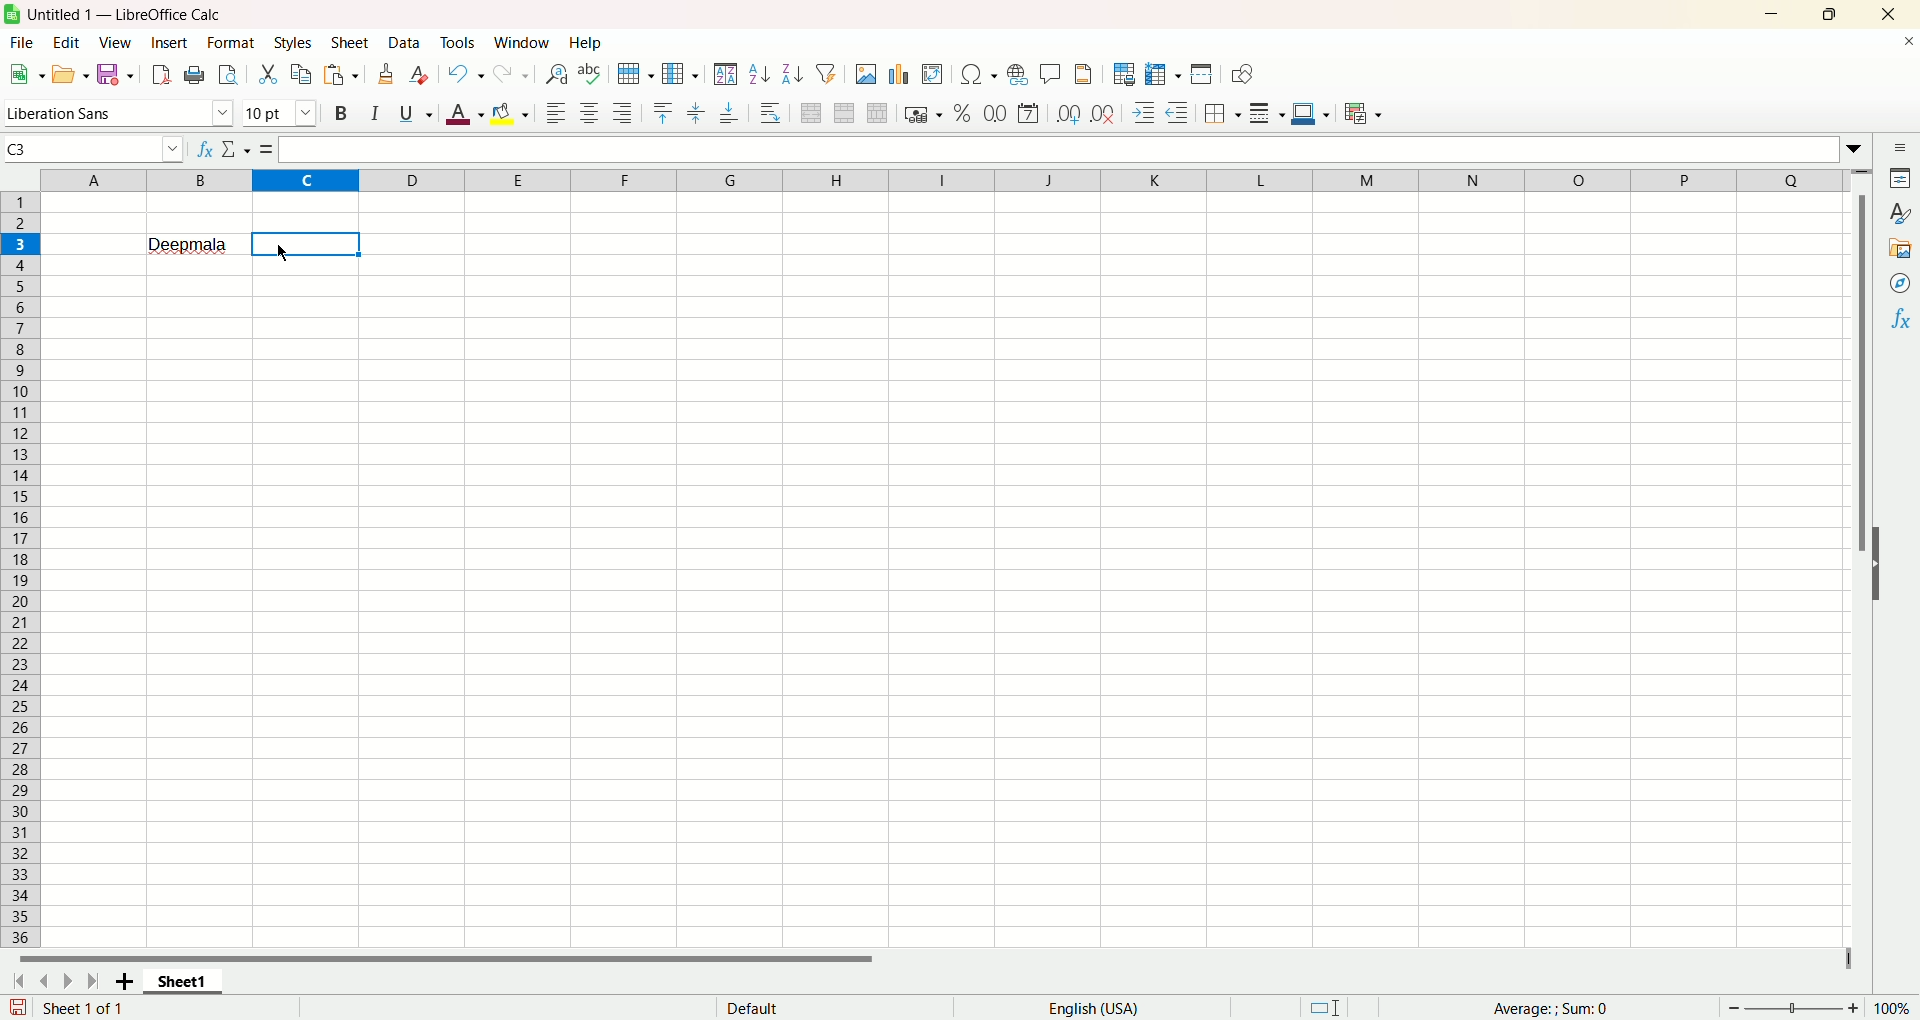 The height and width of the screenshot is (1020, 1920). I want to click on New, so click(25, 72).